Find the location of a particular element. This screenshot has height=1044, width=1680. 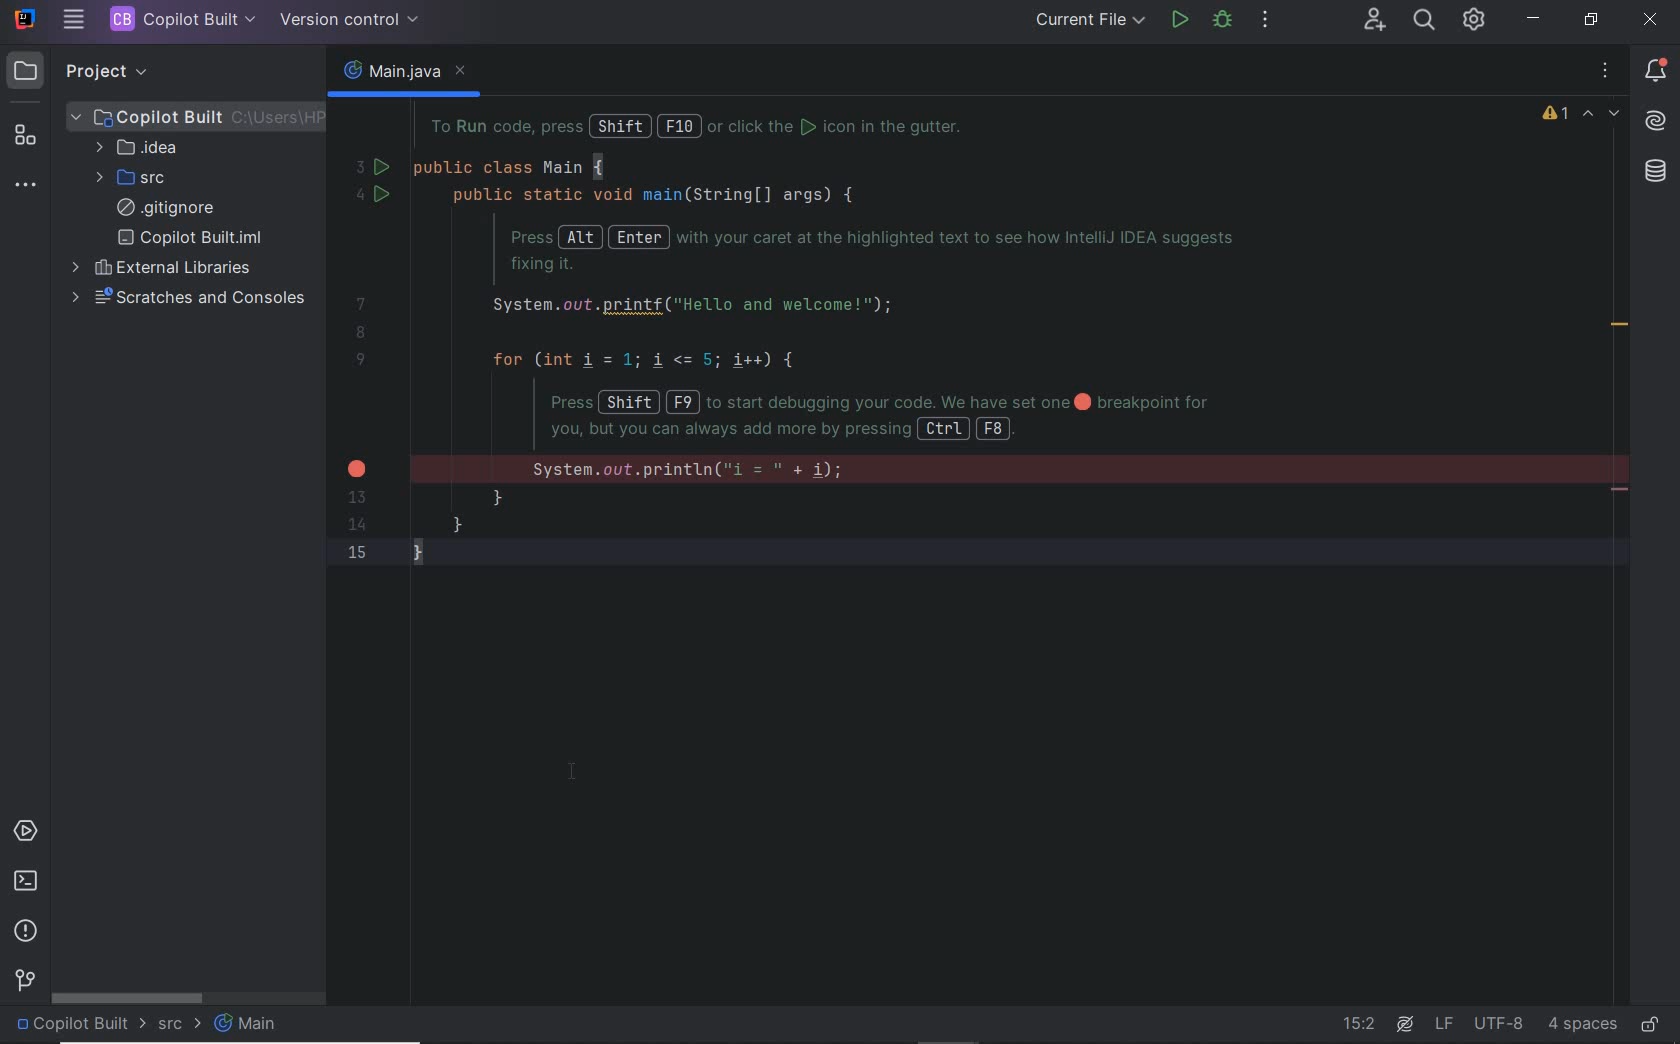

make file ready only is located at coordinates (1649, 1023).